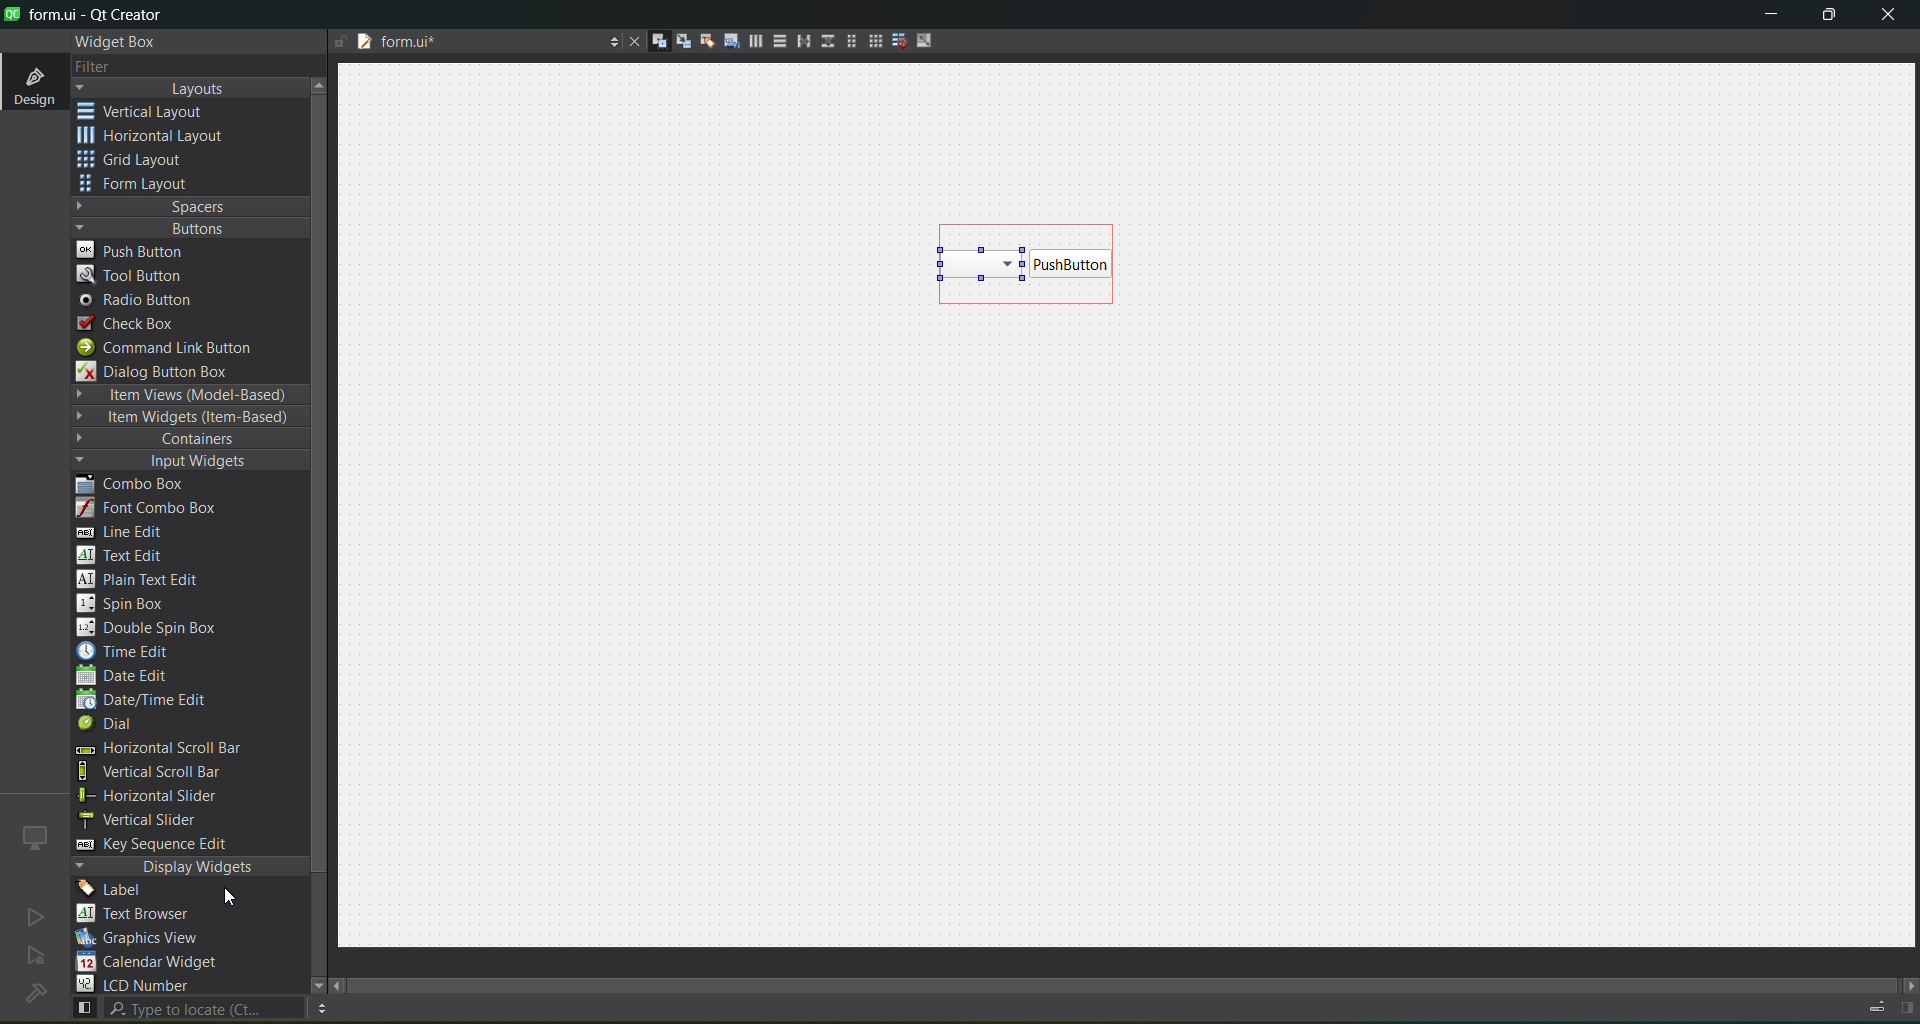  What do you see at coordinates (322, 83) in the screenshot?
I see `move up` at bounding box center [322, 83].